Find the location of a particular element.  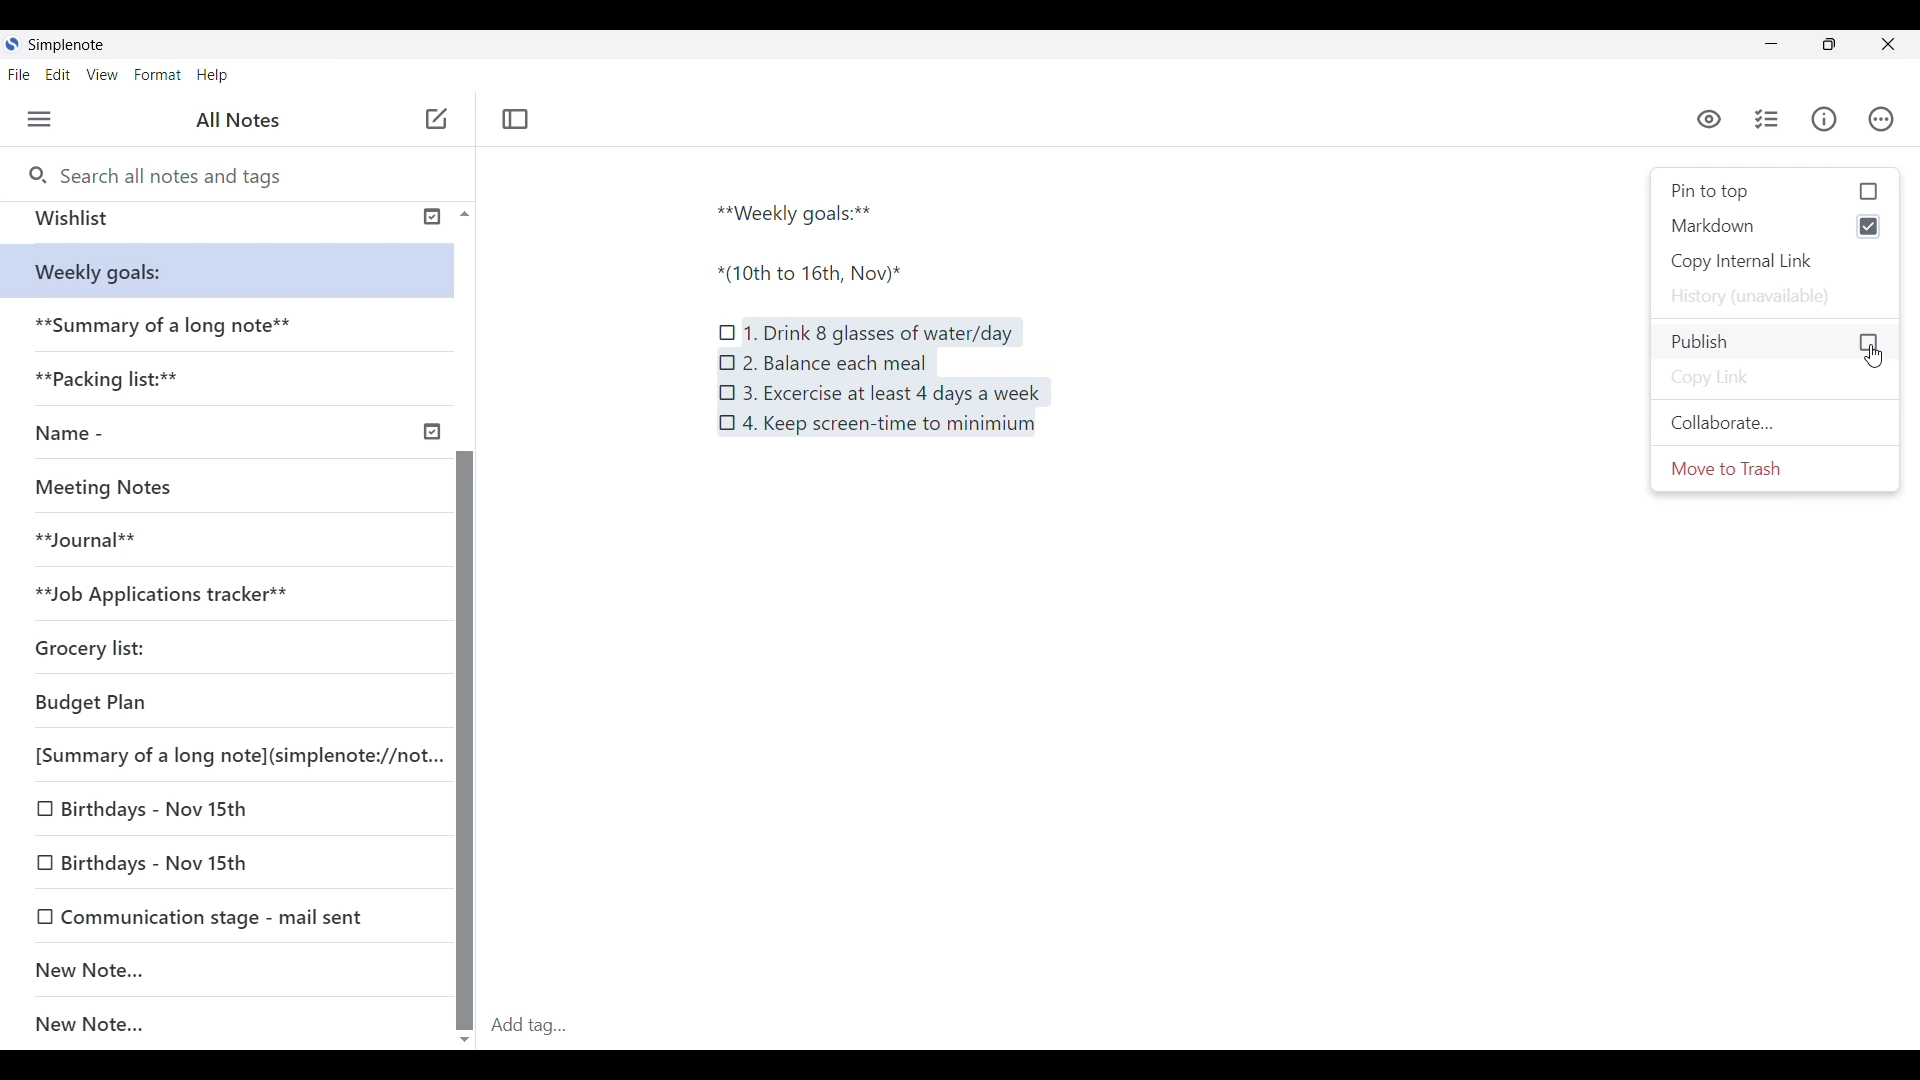

1. Drink 8 glasses of water/day is located at coordinates (881, 332).